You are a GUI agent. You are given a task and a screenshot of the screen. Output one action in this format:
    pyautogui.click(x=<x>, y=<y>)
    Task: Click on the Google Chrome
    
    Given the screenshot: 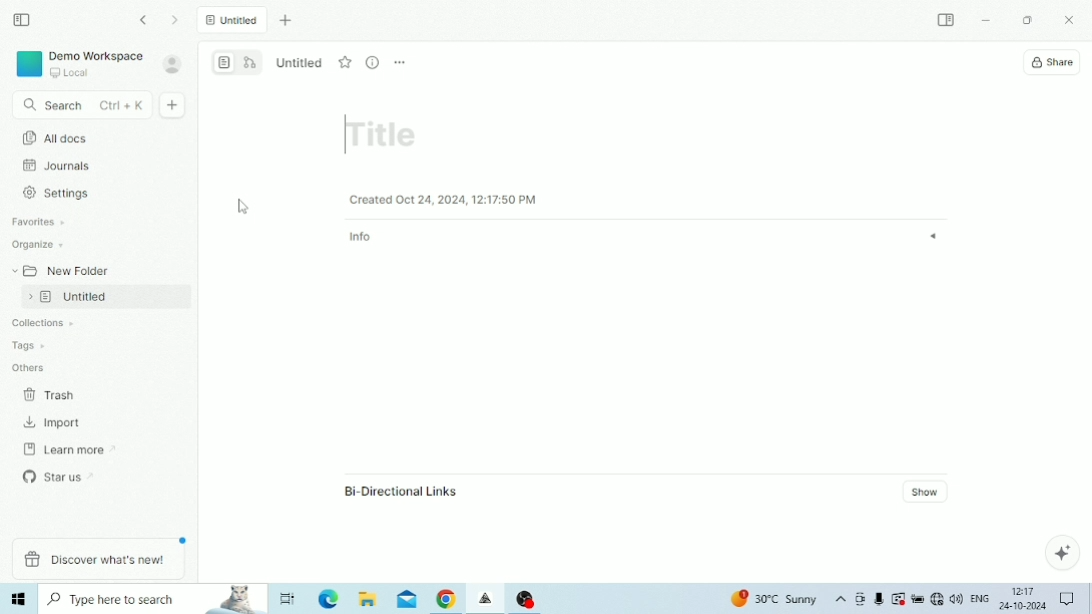 What is the action you would take?
    pyautogui.click(x=446, y=600)
    